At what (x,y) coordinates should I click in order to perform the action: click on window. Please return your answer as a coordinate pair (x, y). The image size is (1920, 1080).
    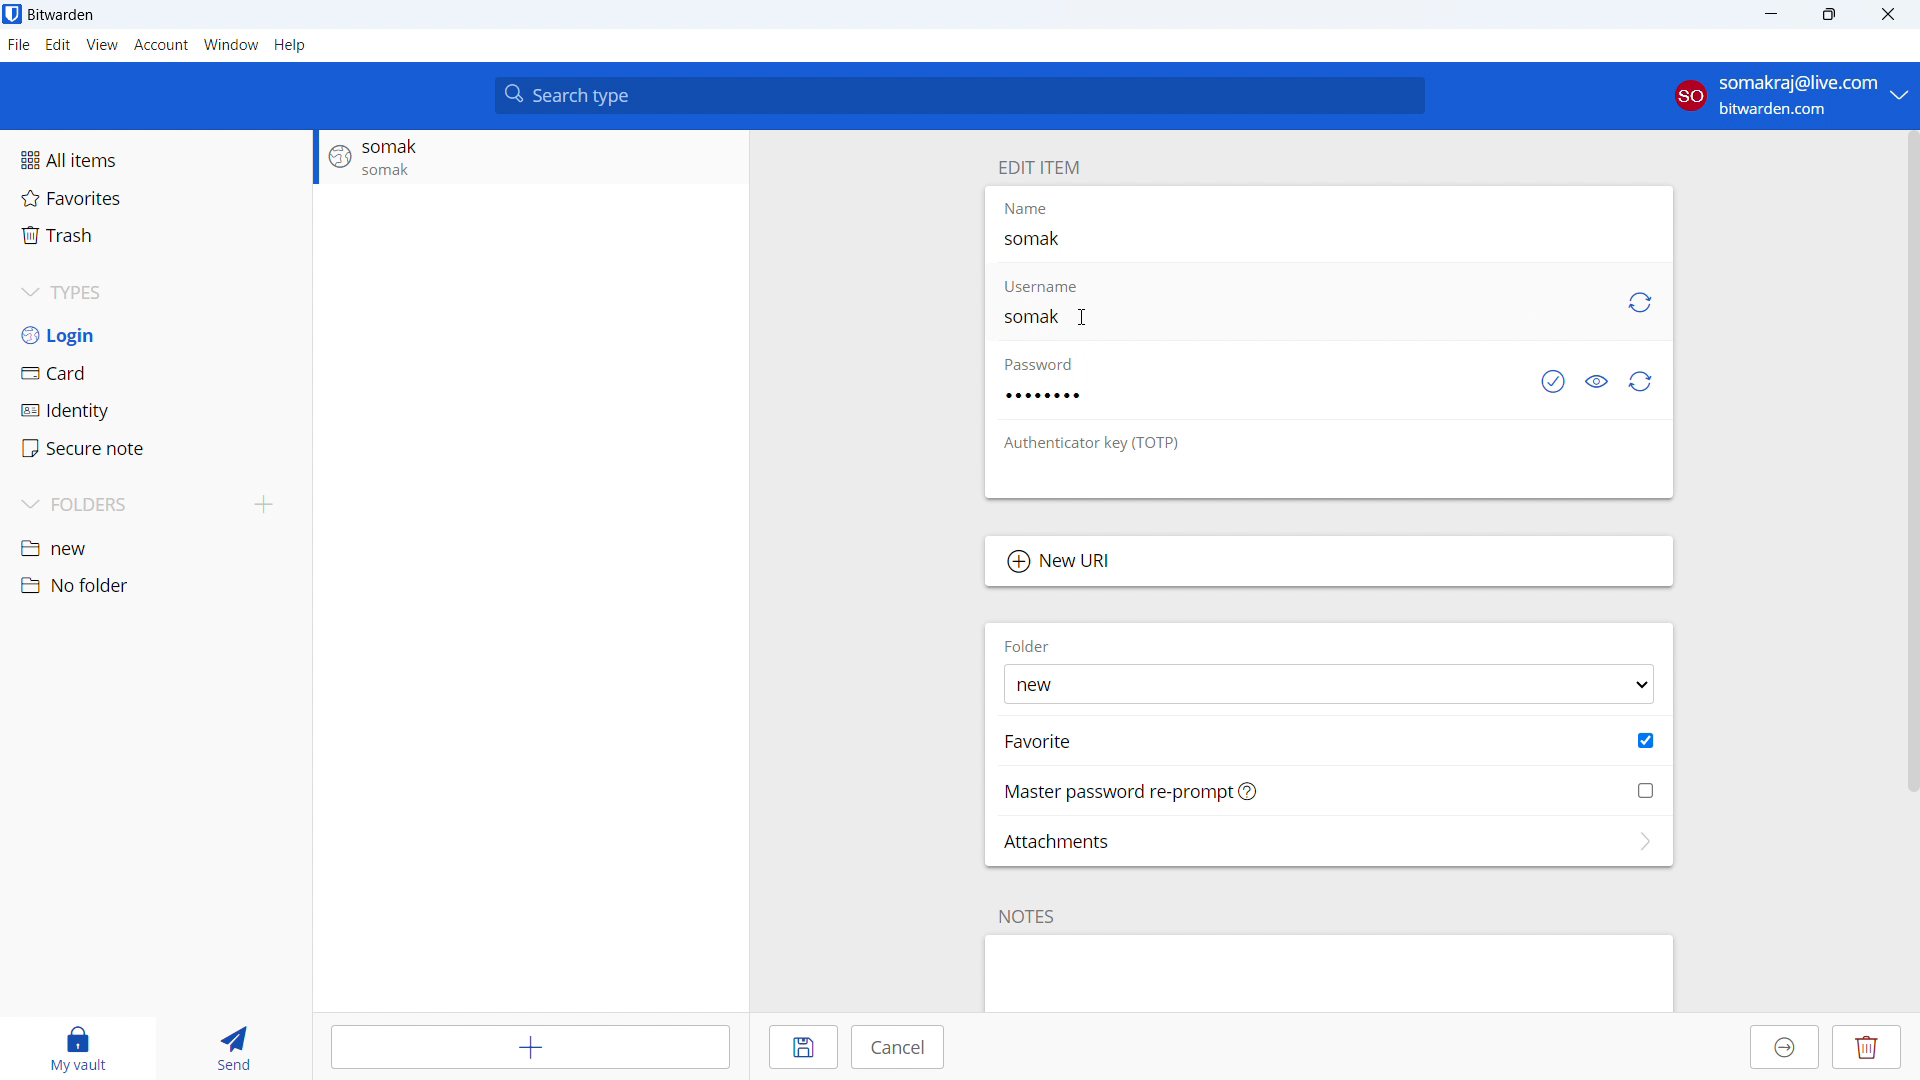
    Looking at the image, I should click on (231, 44).